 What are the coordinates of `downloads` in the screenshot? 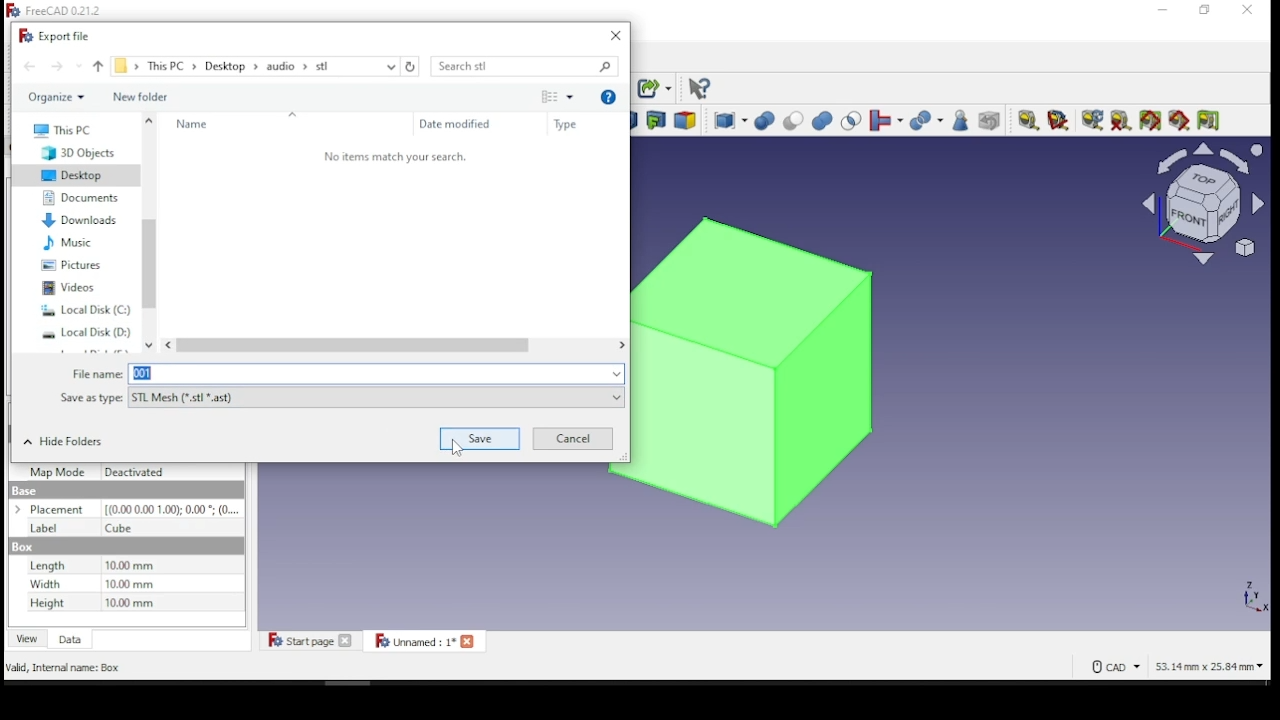 It's located at (83, 221).